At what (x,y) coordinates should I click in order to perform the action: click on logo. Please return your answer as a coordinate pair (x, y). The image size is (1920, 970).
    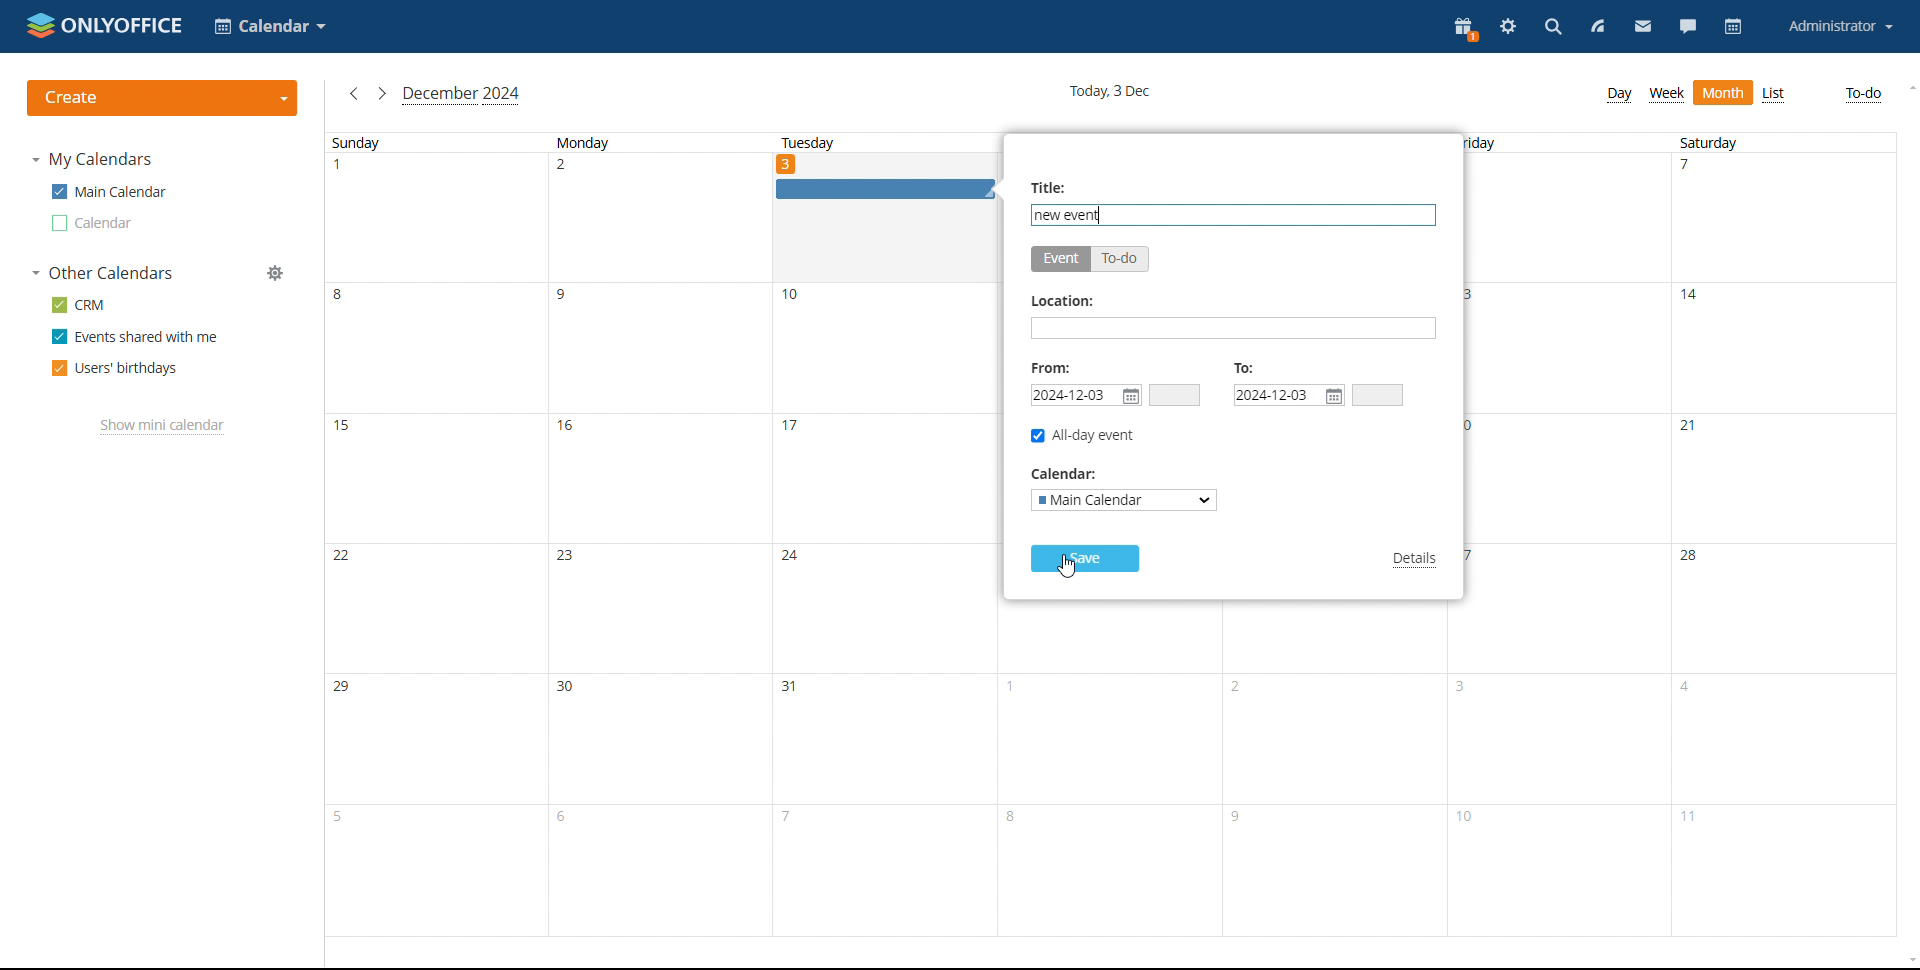
    Looking at the image, I should click on (105, 25).